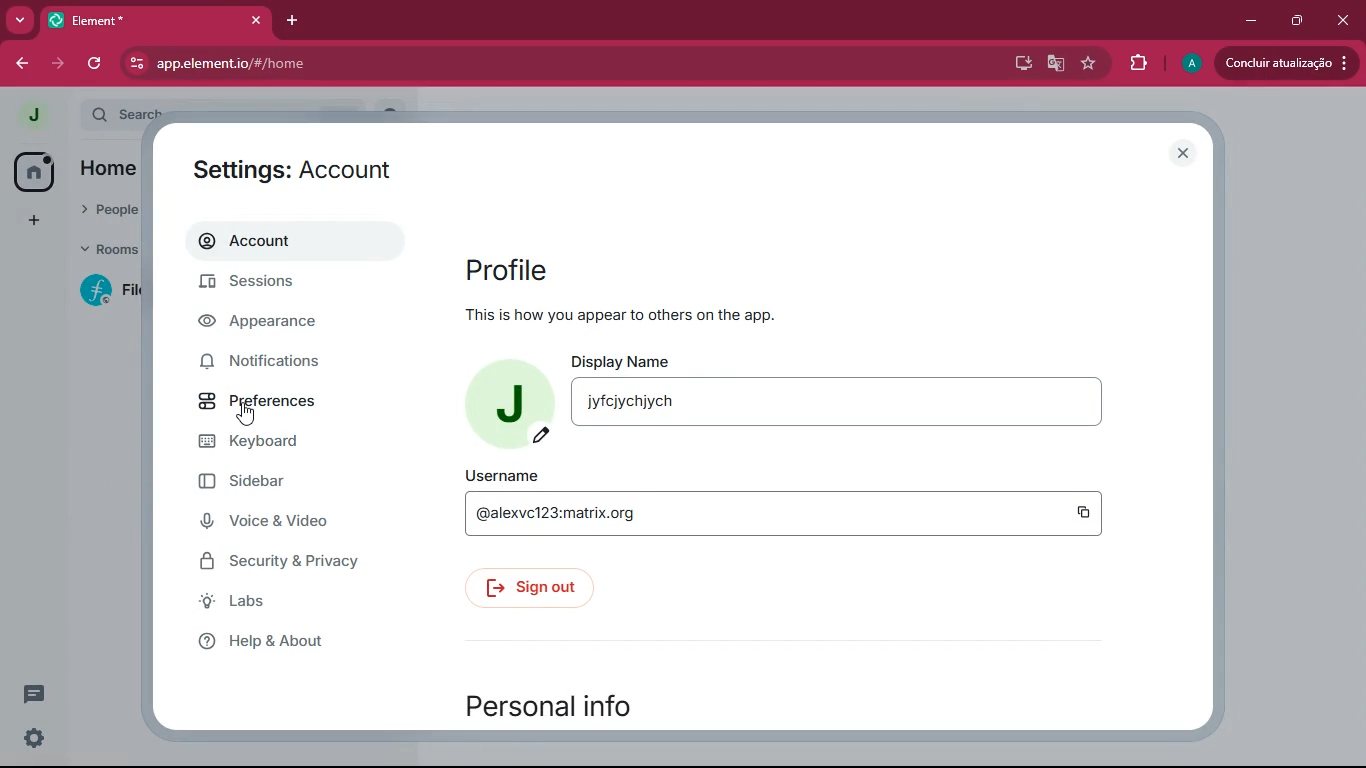  Describe the element at coordinates (61, 64) in the screenshot. I see `forward` at that location.